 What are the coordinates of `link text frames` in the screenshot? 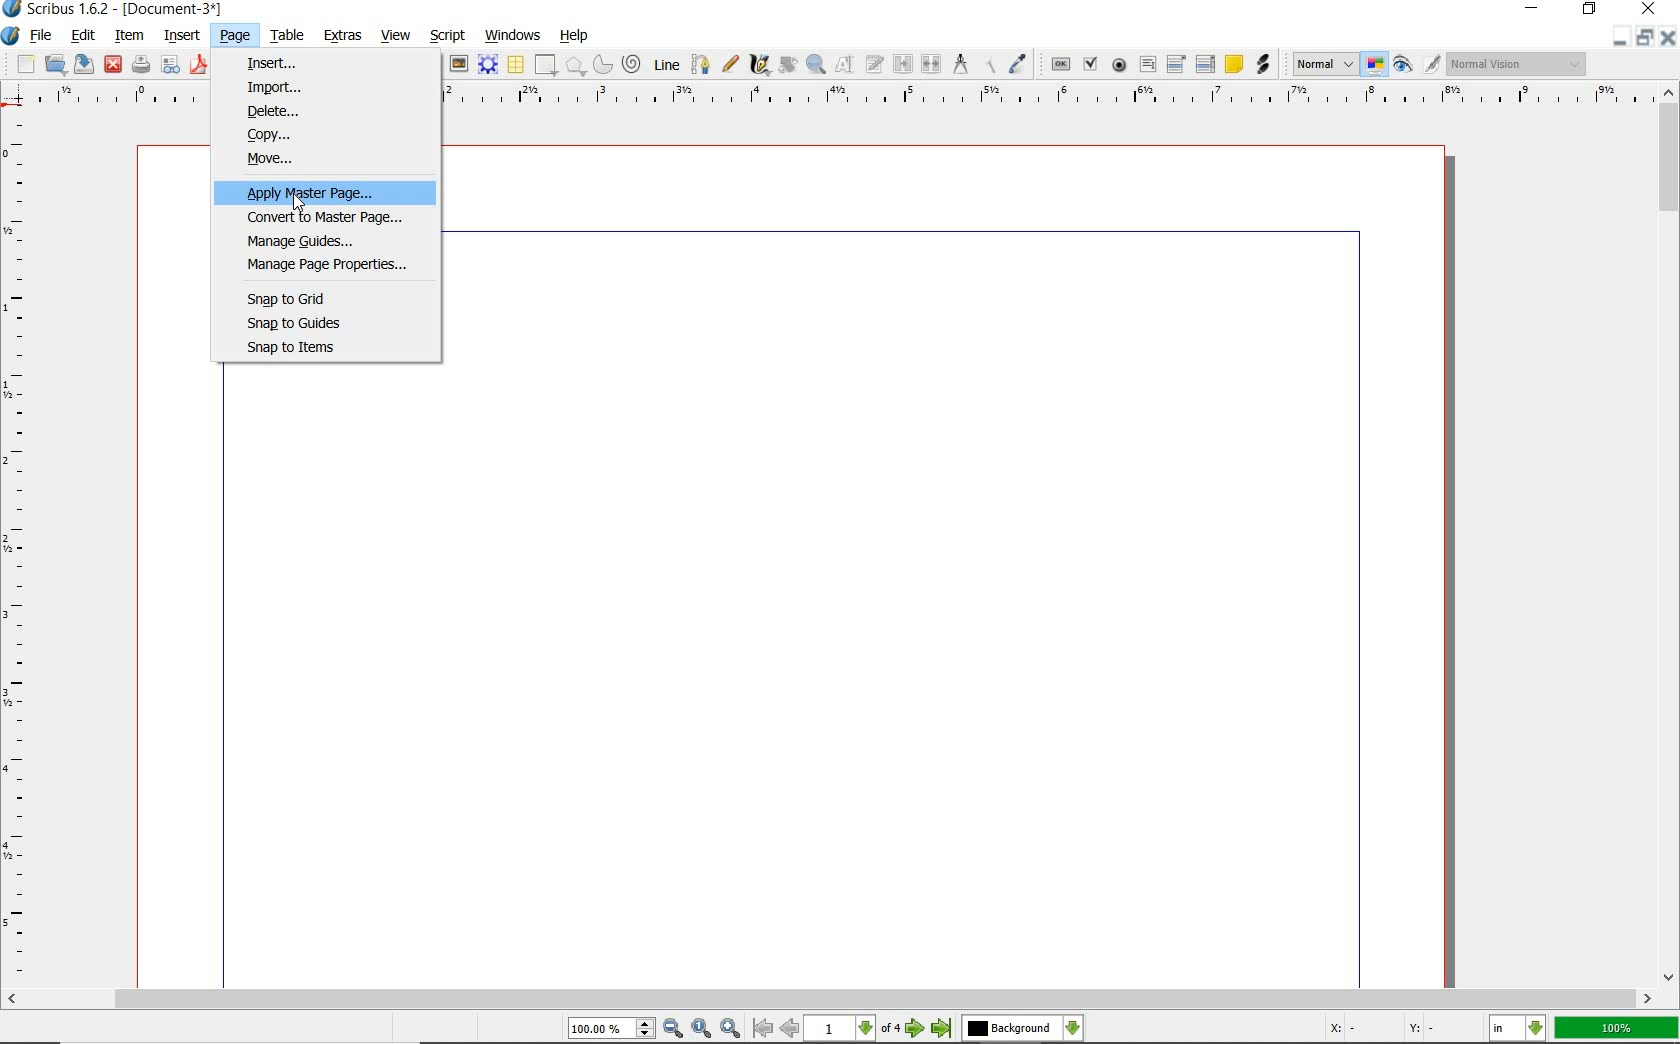 It's located at (906, 64).